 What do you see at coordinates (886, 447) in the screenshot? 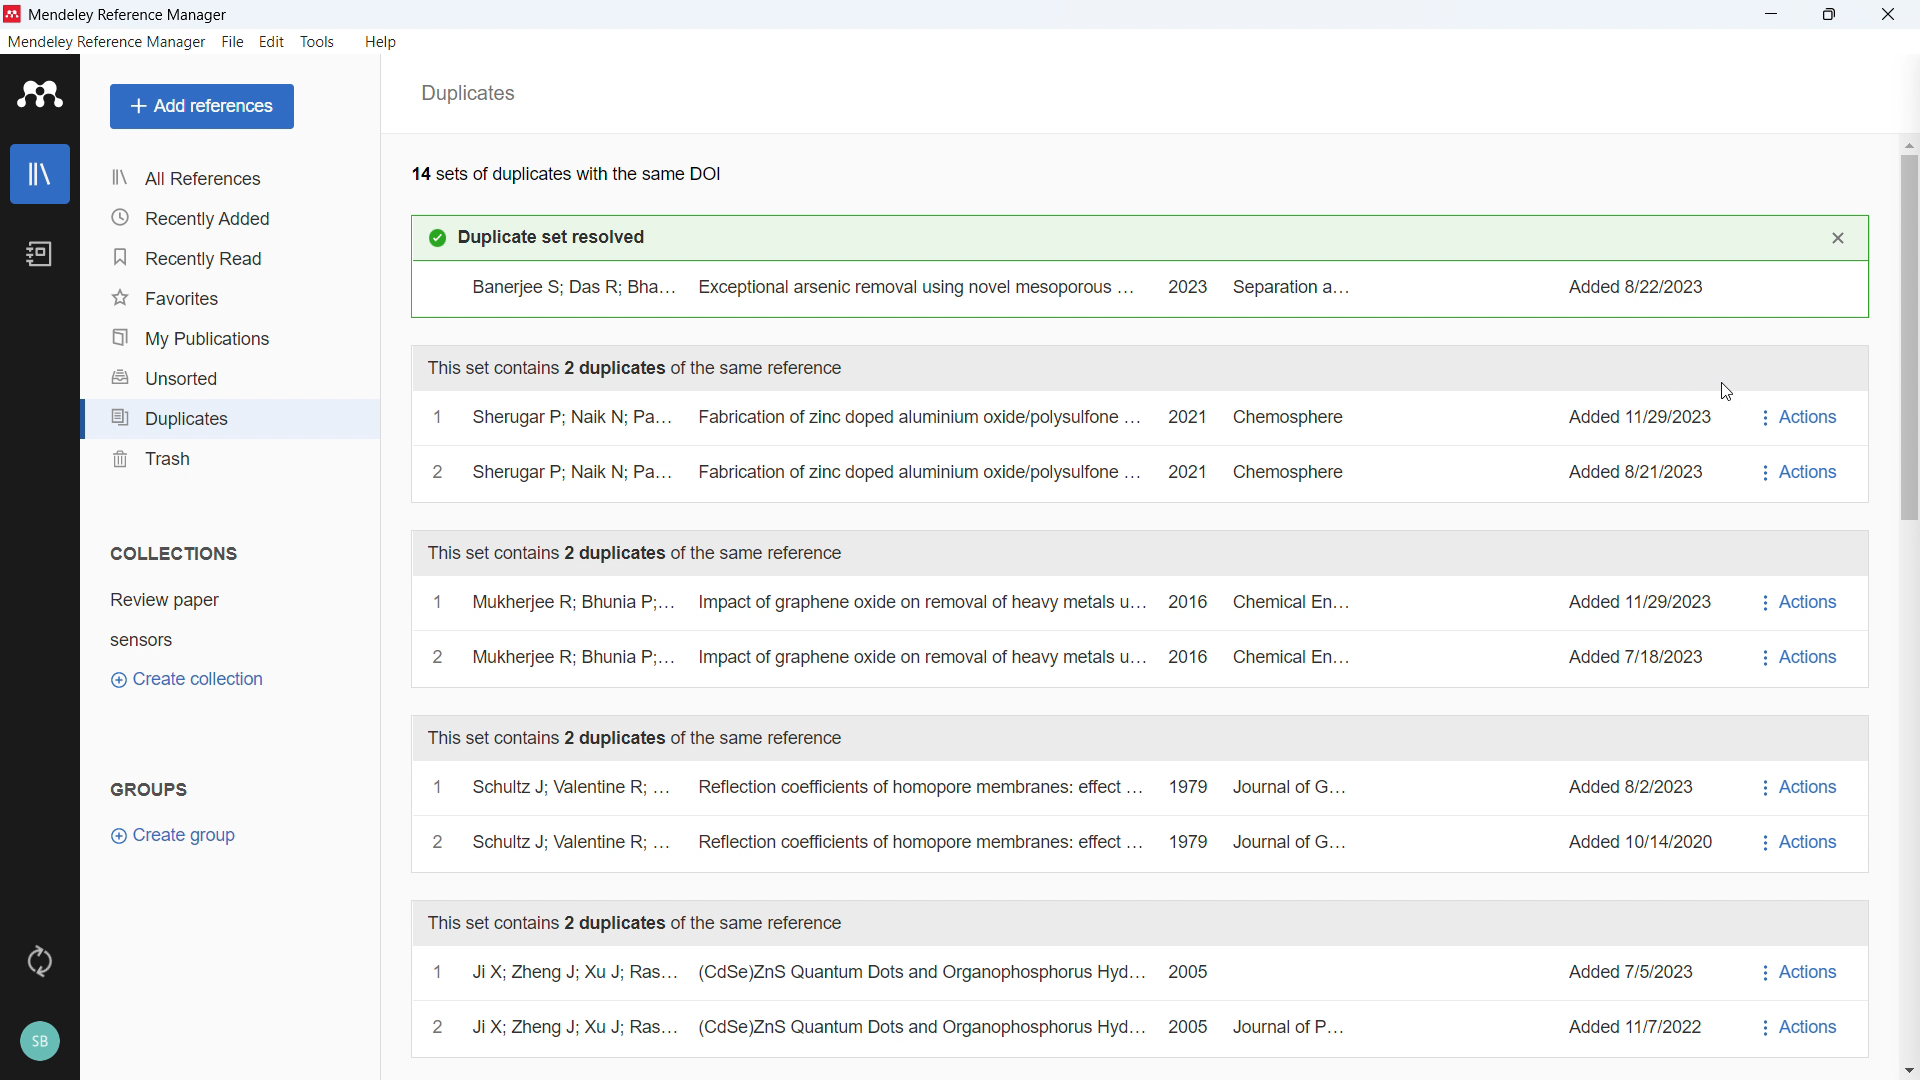
I see `Set of duplicates ` at bounding box center [886, 447].